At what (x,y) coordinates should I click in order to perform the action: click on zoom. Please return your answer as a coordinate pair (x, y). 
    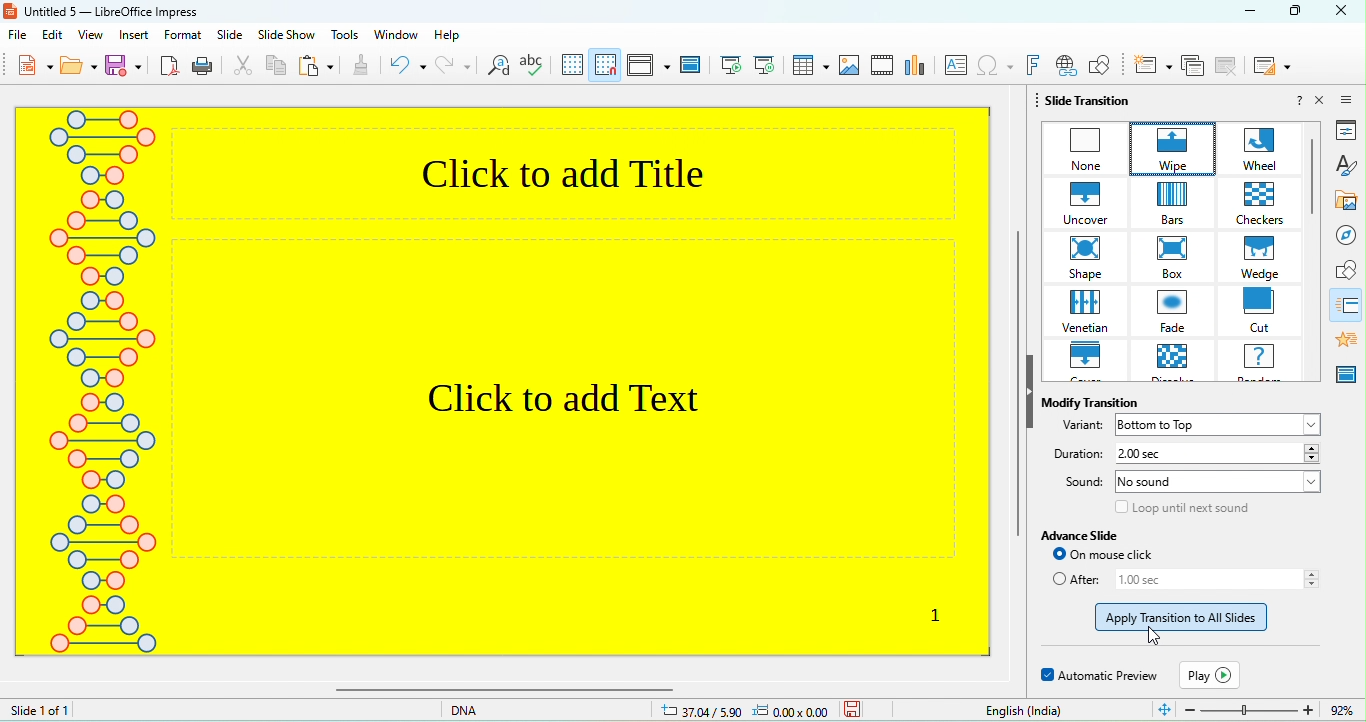
    Looking at the image, I should click on (1256, 709).